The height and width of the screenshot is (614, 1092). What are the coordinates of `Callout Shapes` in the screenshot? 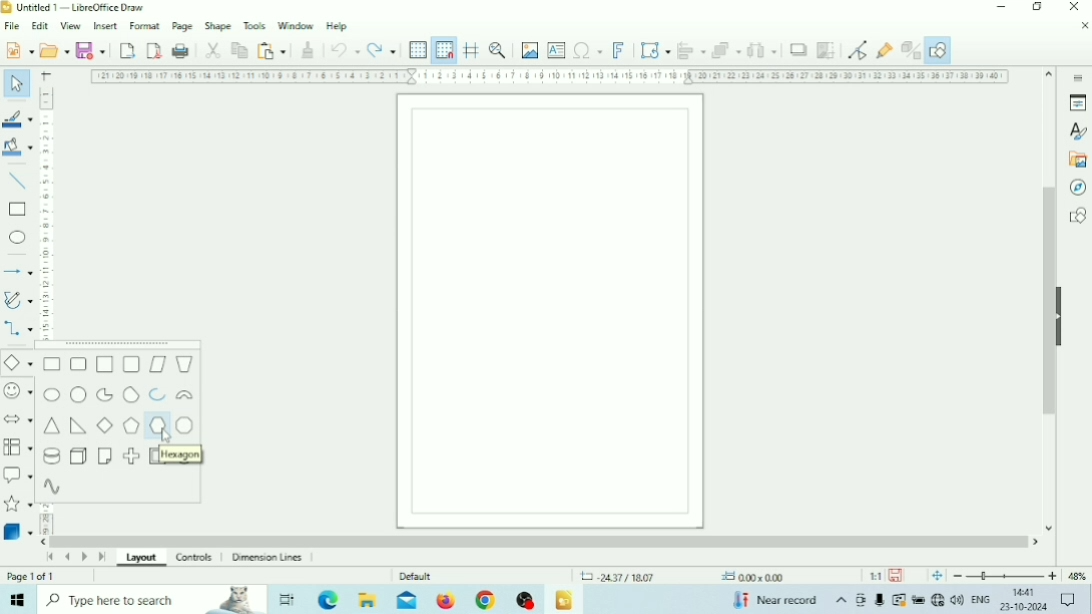 It's located at (18, 475).